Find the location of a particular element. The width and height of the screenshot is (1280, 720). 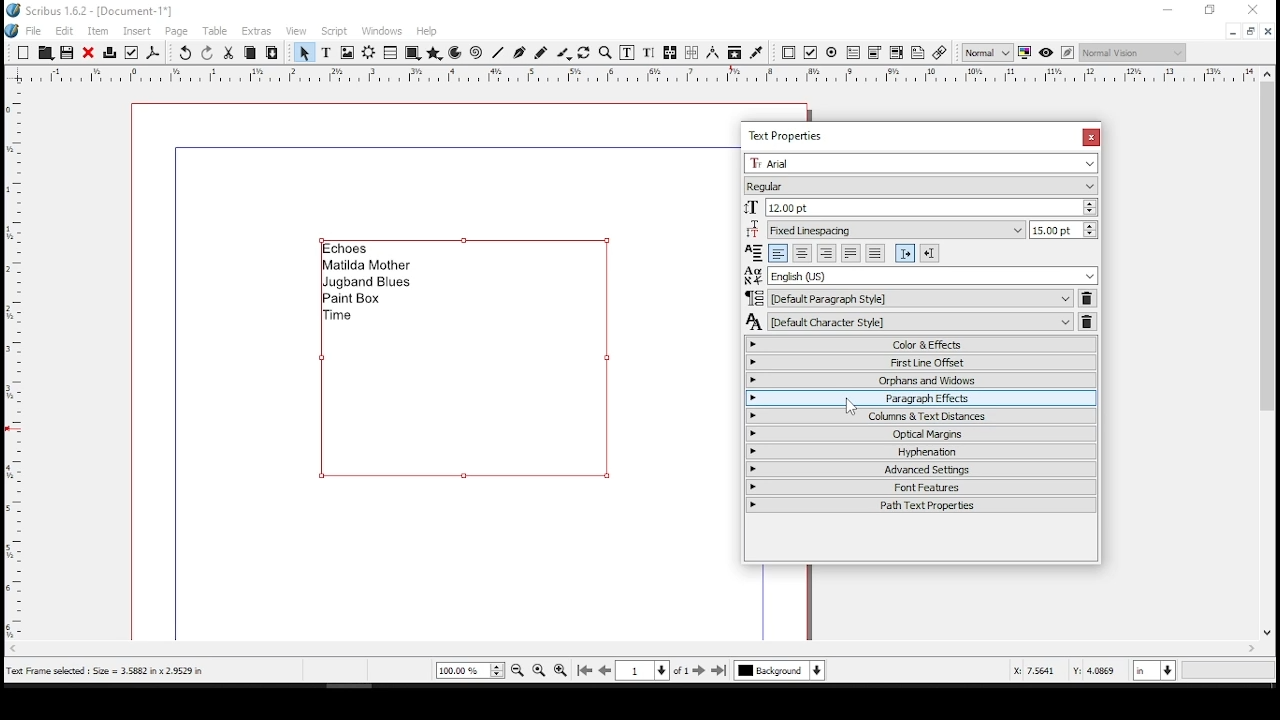

script is located at coordinates (333, 33).